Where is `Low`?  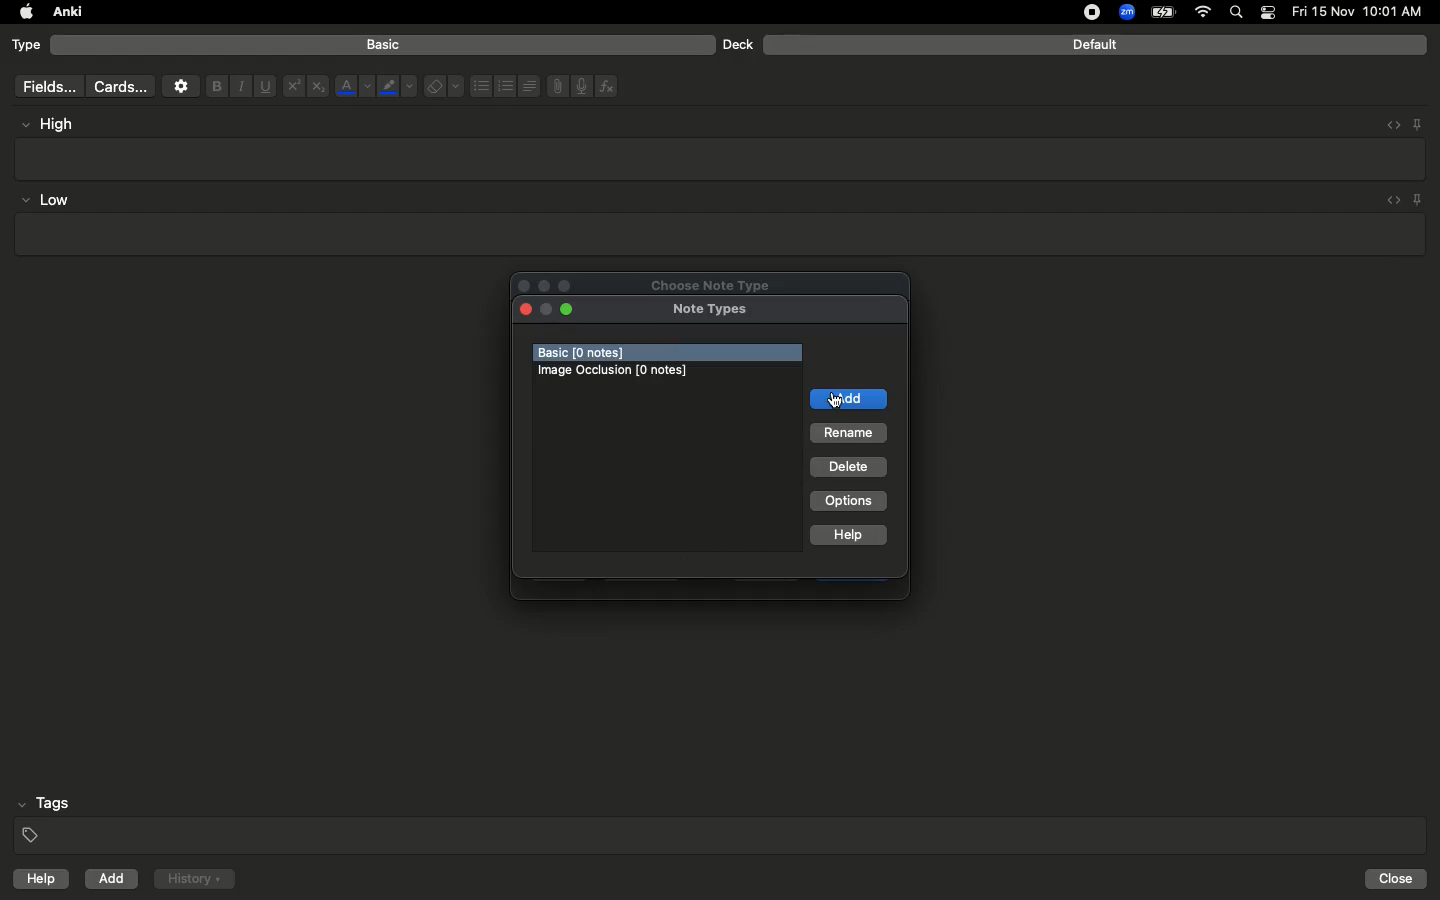 Low is located at coordinates (46, 201).